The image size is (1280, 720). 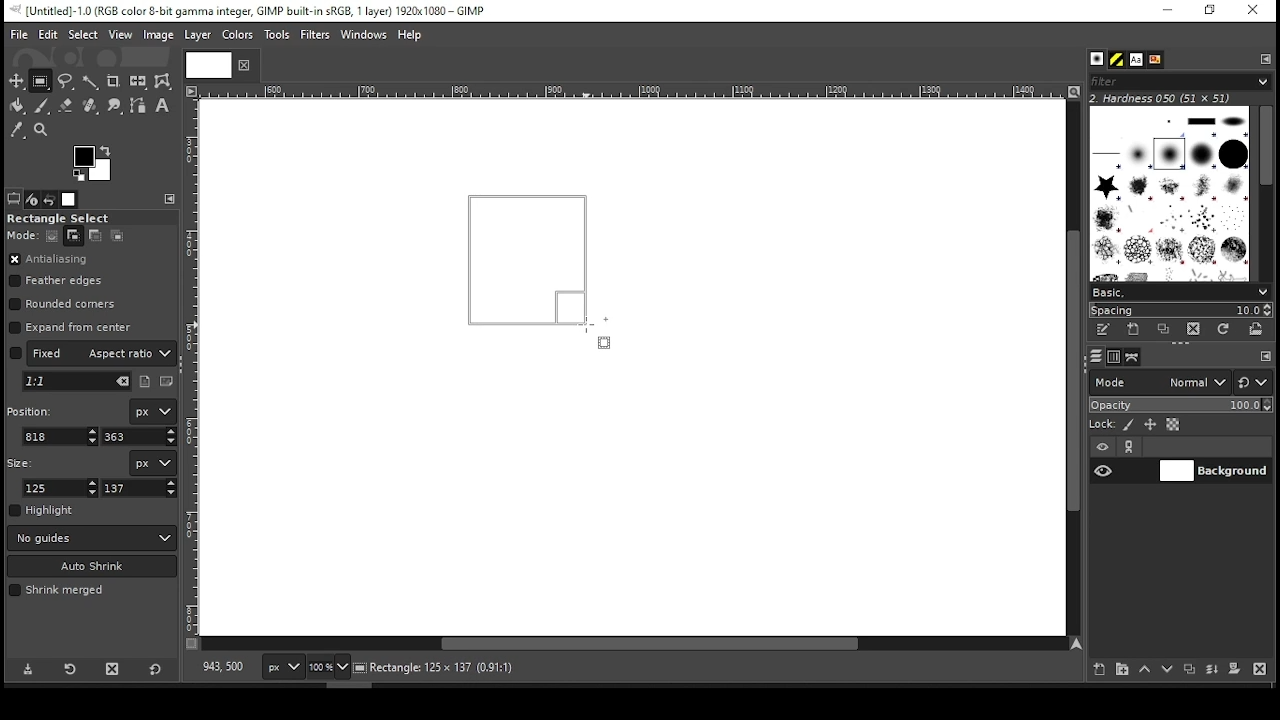 What do you see at coordinates (1117, 60) in the screenshot?
I see `pattern` at bounding box center [1117, 60].